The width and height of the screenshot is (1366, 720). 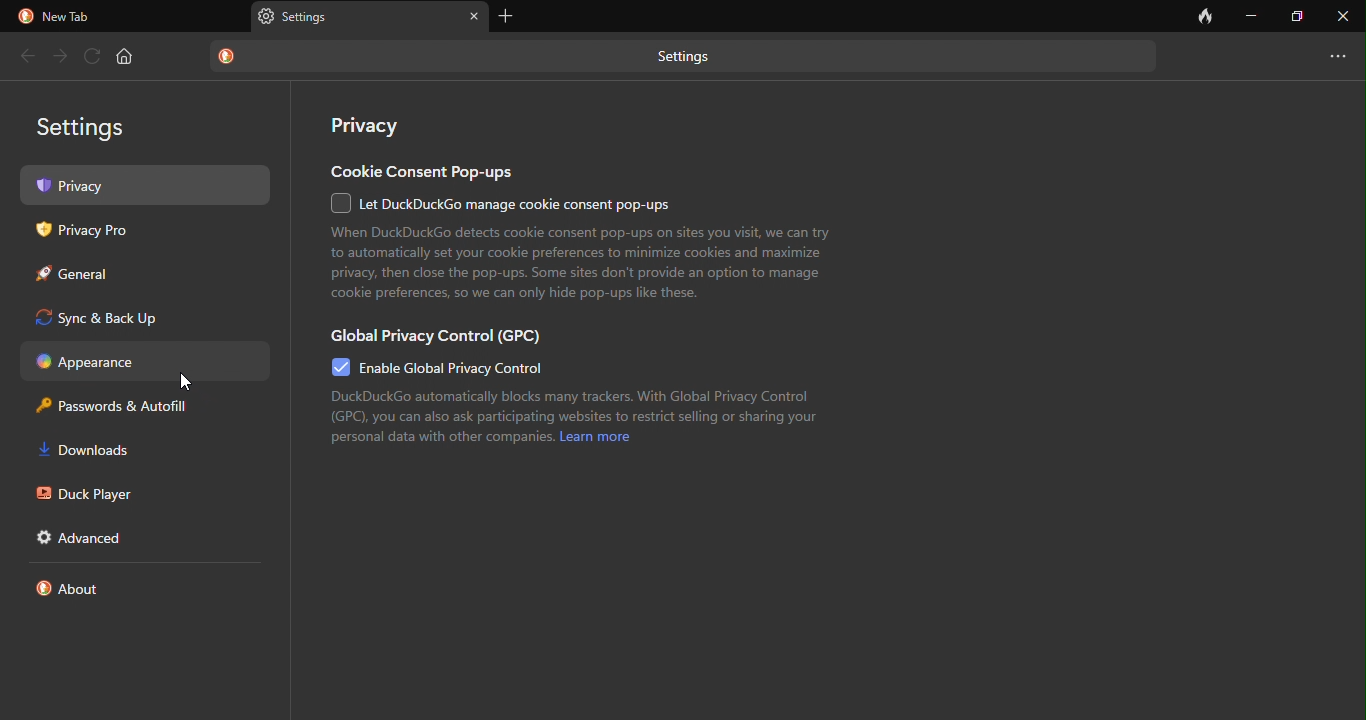 I want to click on close tab and clear data, so click(x=1205, y=16).